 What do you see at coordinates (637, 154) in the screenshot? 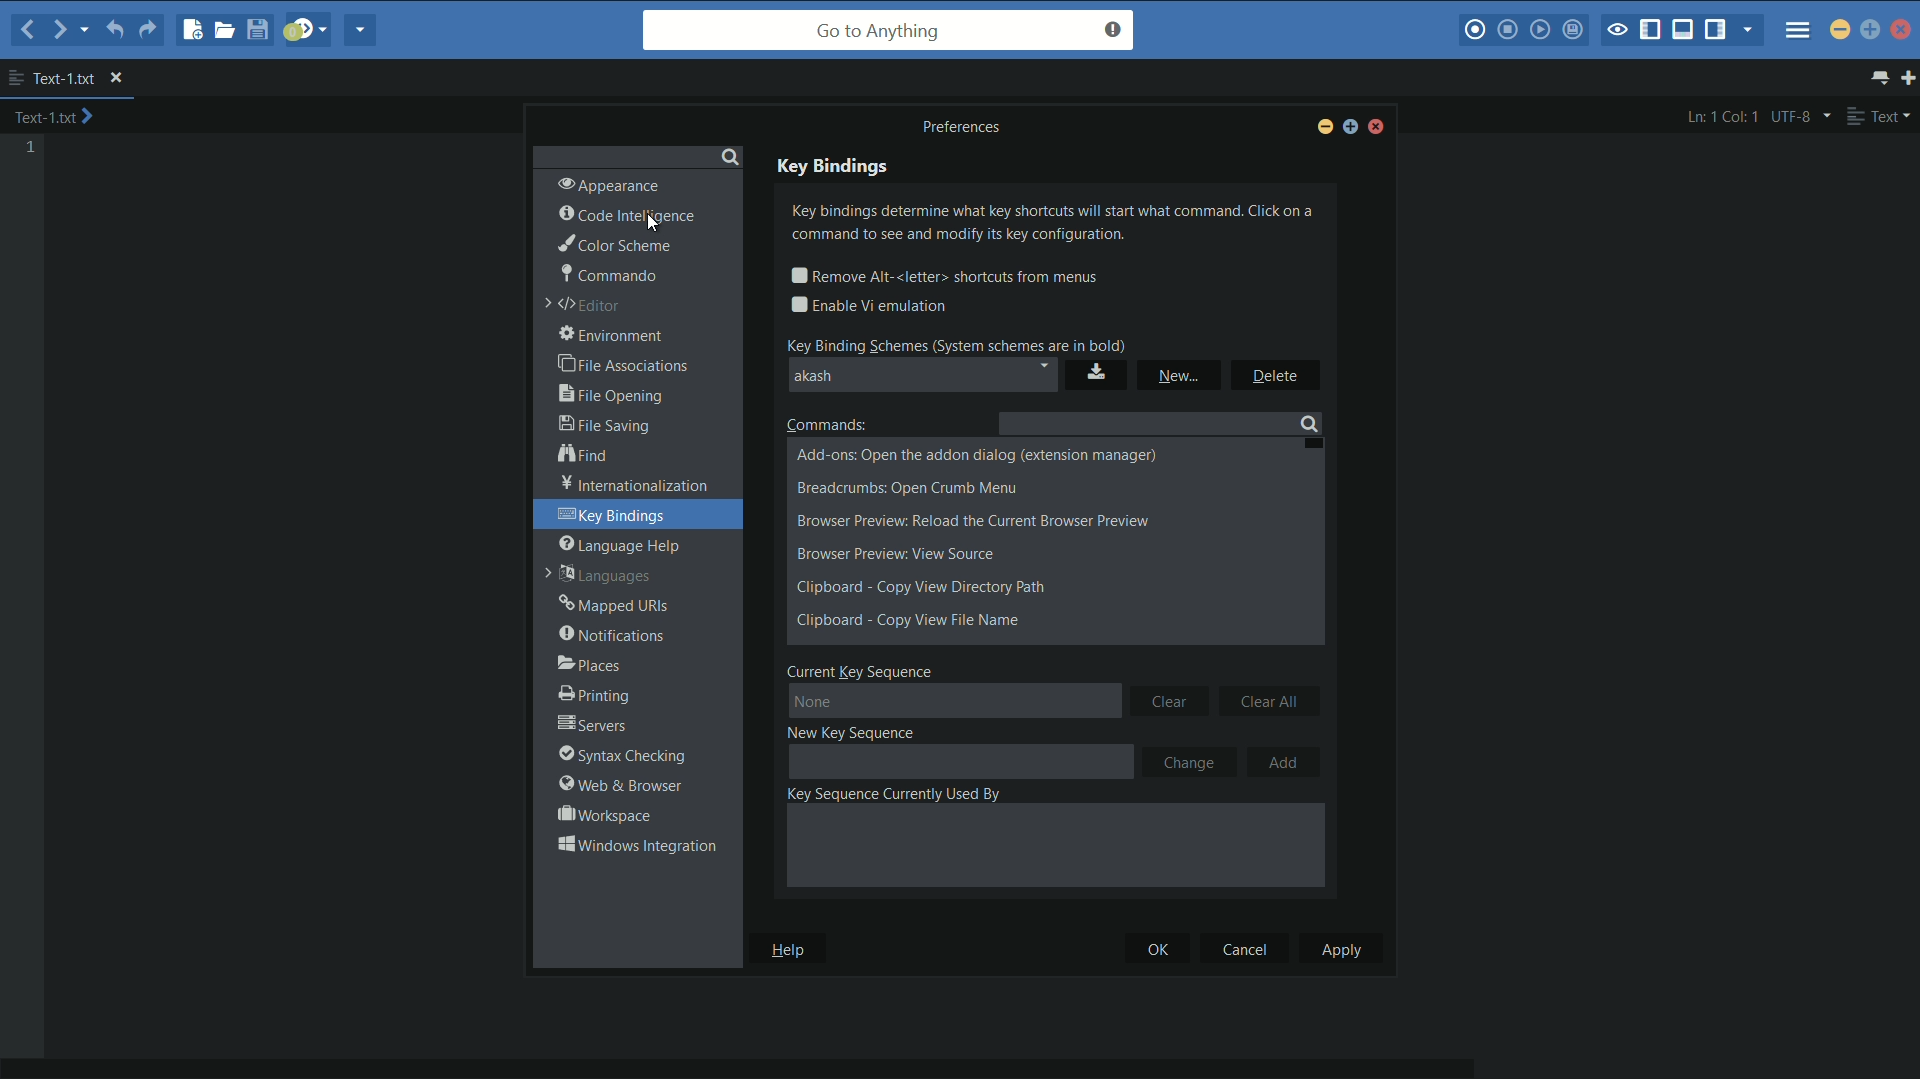
I see `search bar` at bounding box center [637, 154].